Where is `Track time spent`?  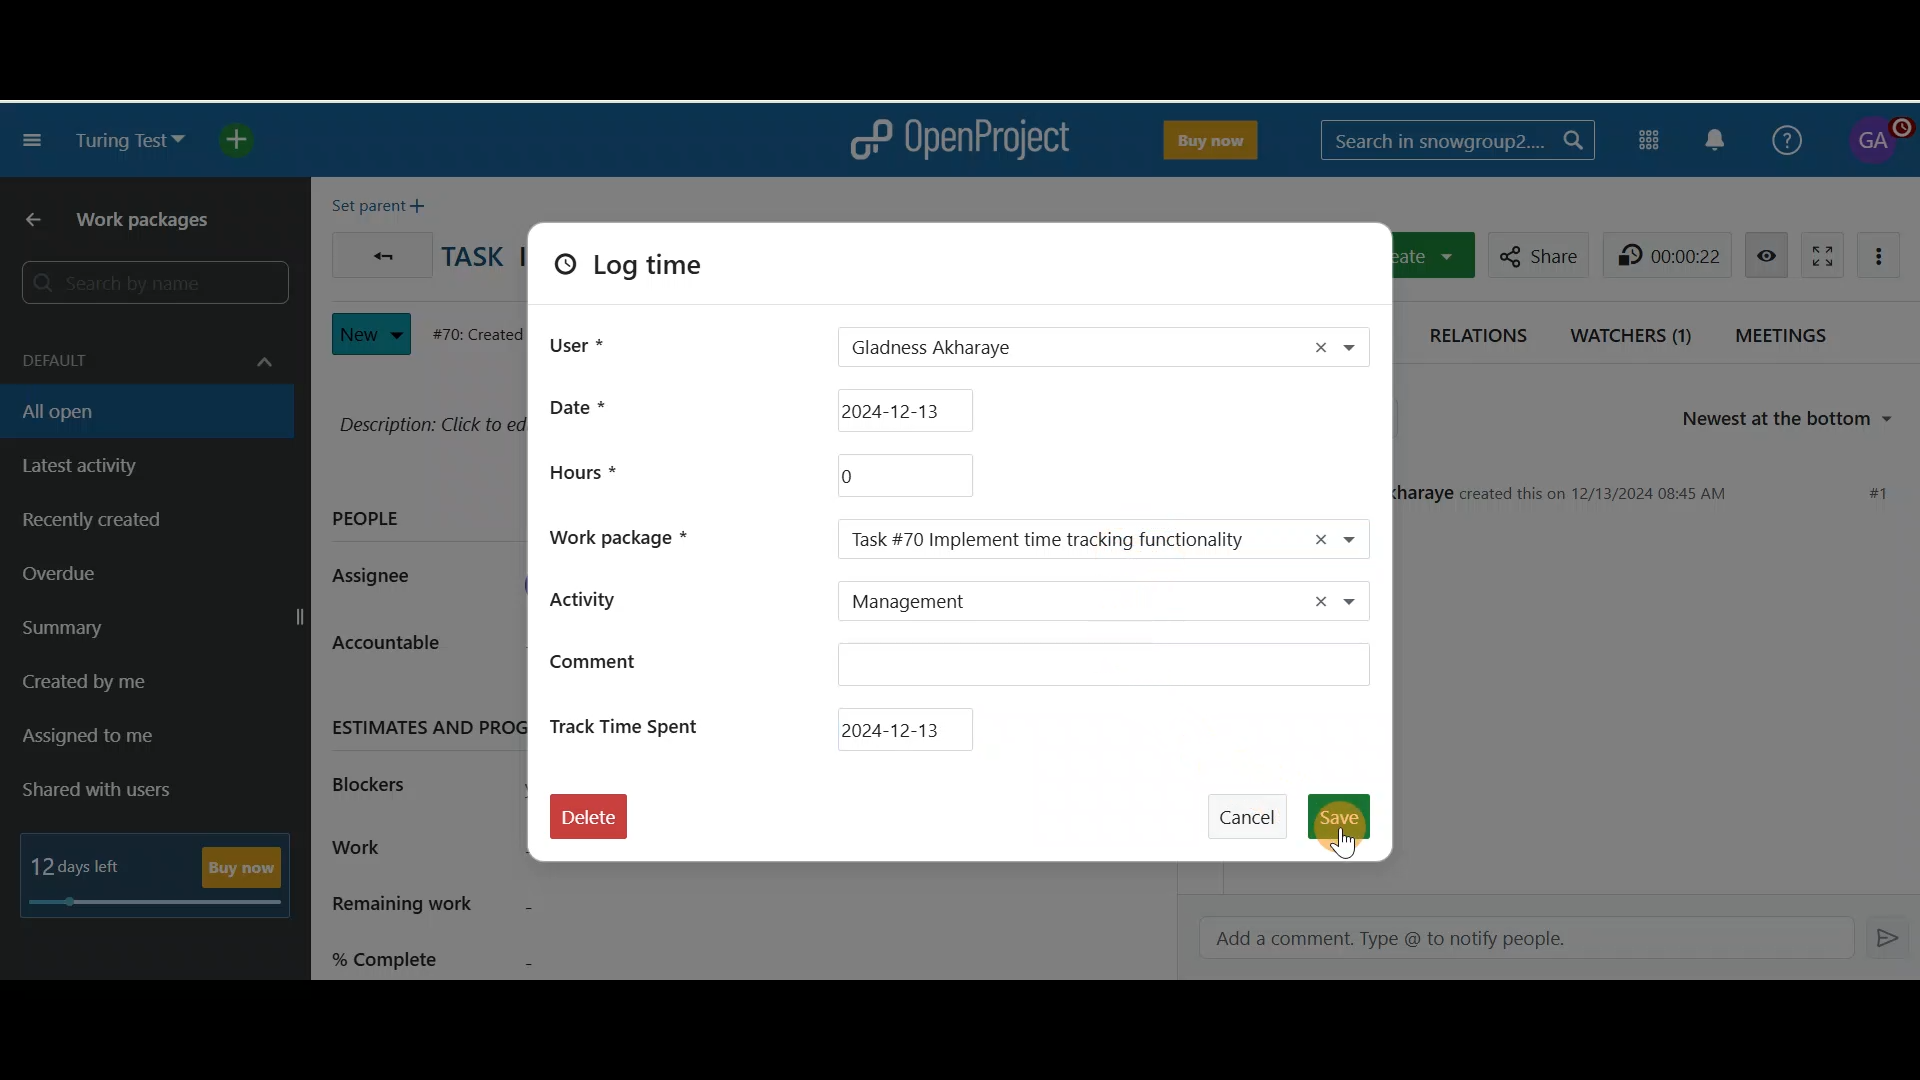
Track time spent is located at coordinates (631, 724).